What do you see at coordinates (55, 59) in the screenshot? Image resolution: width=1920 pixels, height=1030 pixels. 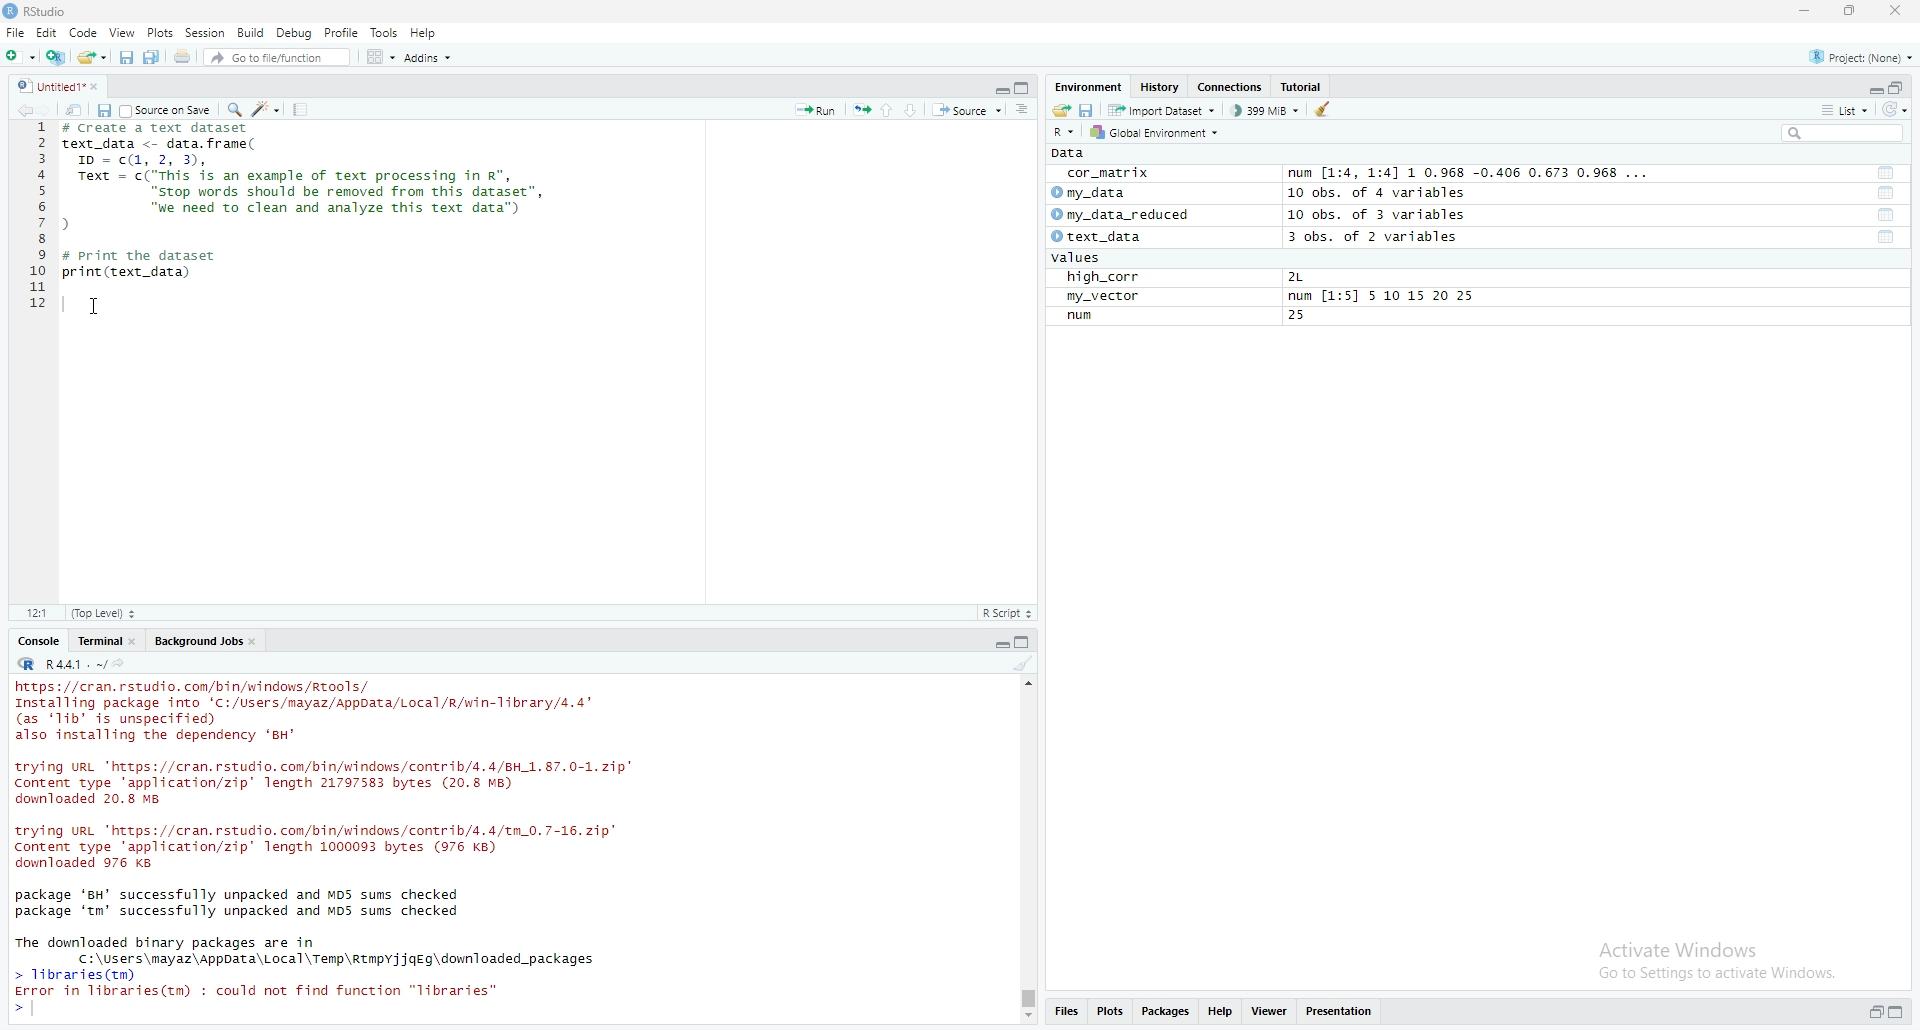 I see `create a project` at bounding box center [55, 59].